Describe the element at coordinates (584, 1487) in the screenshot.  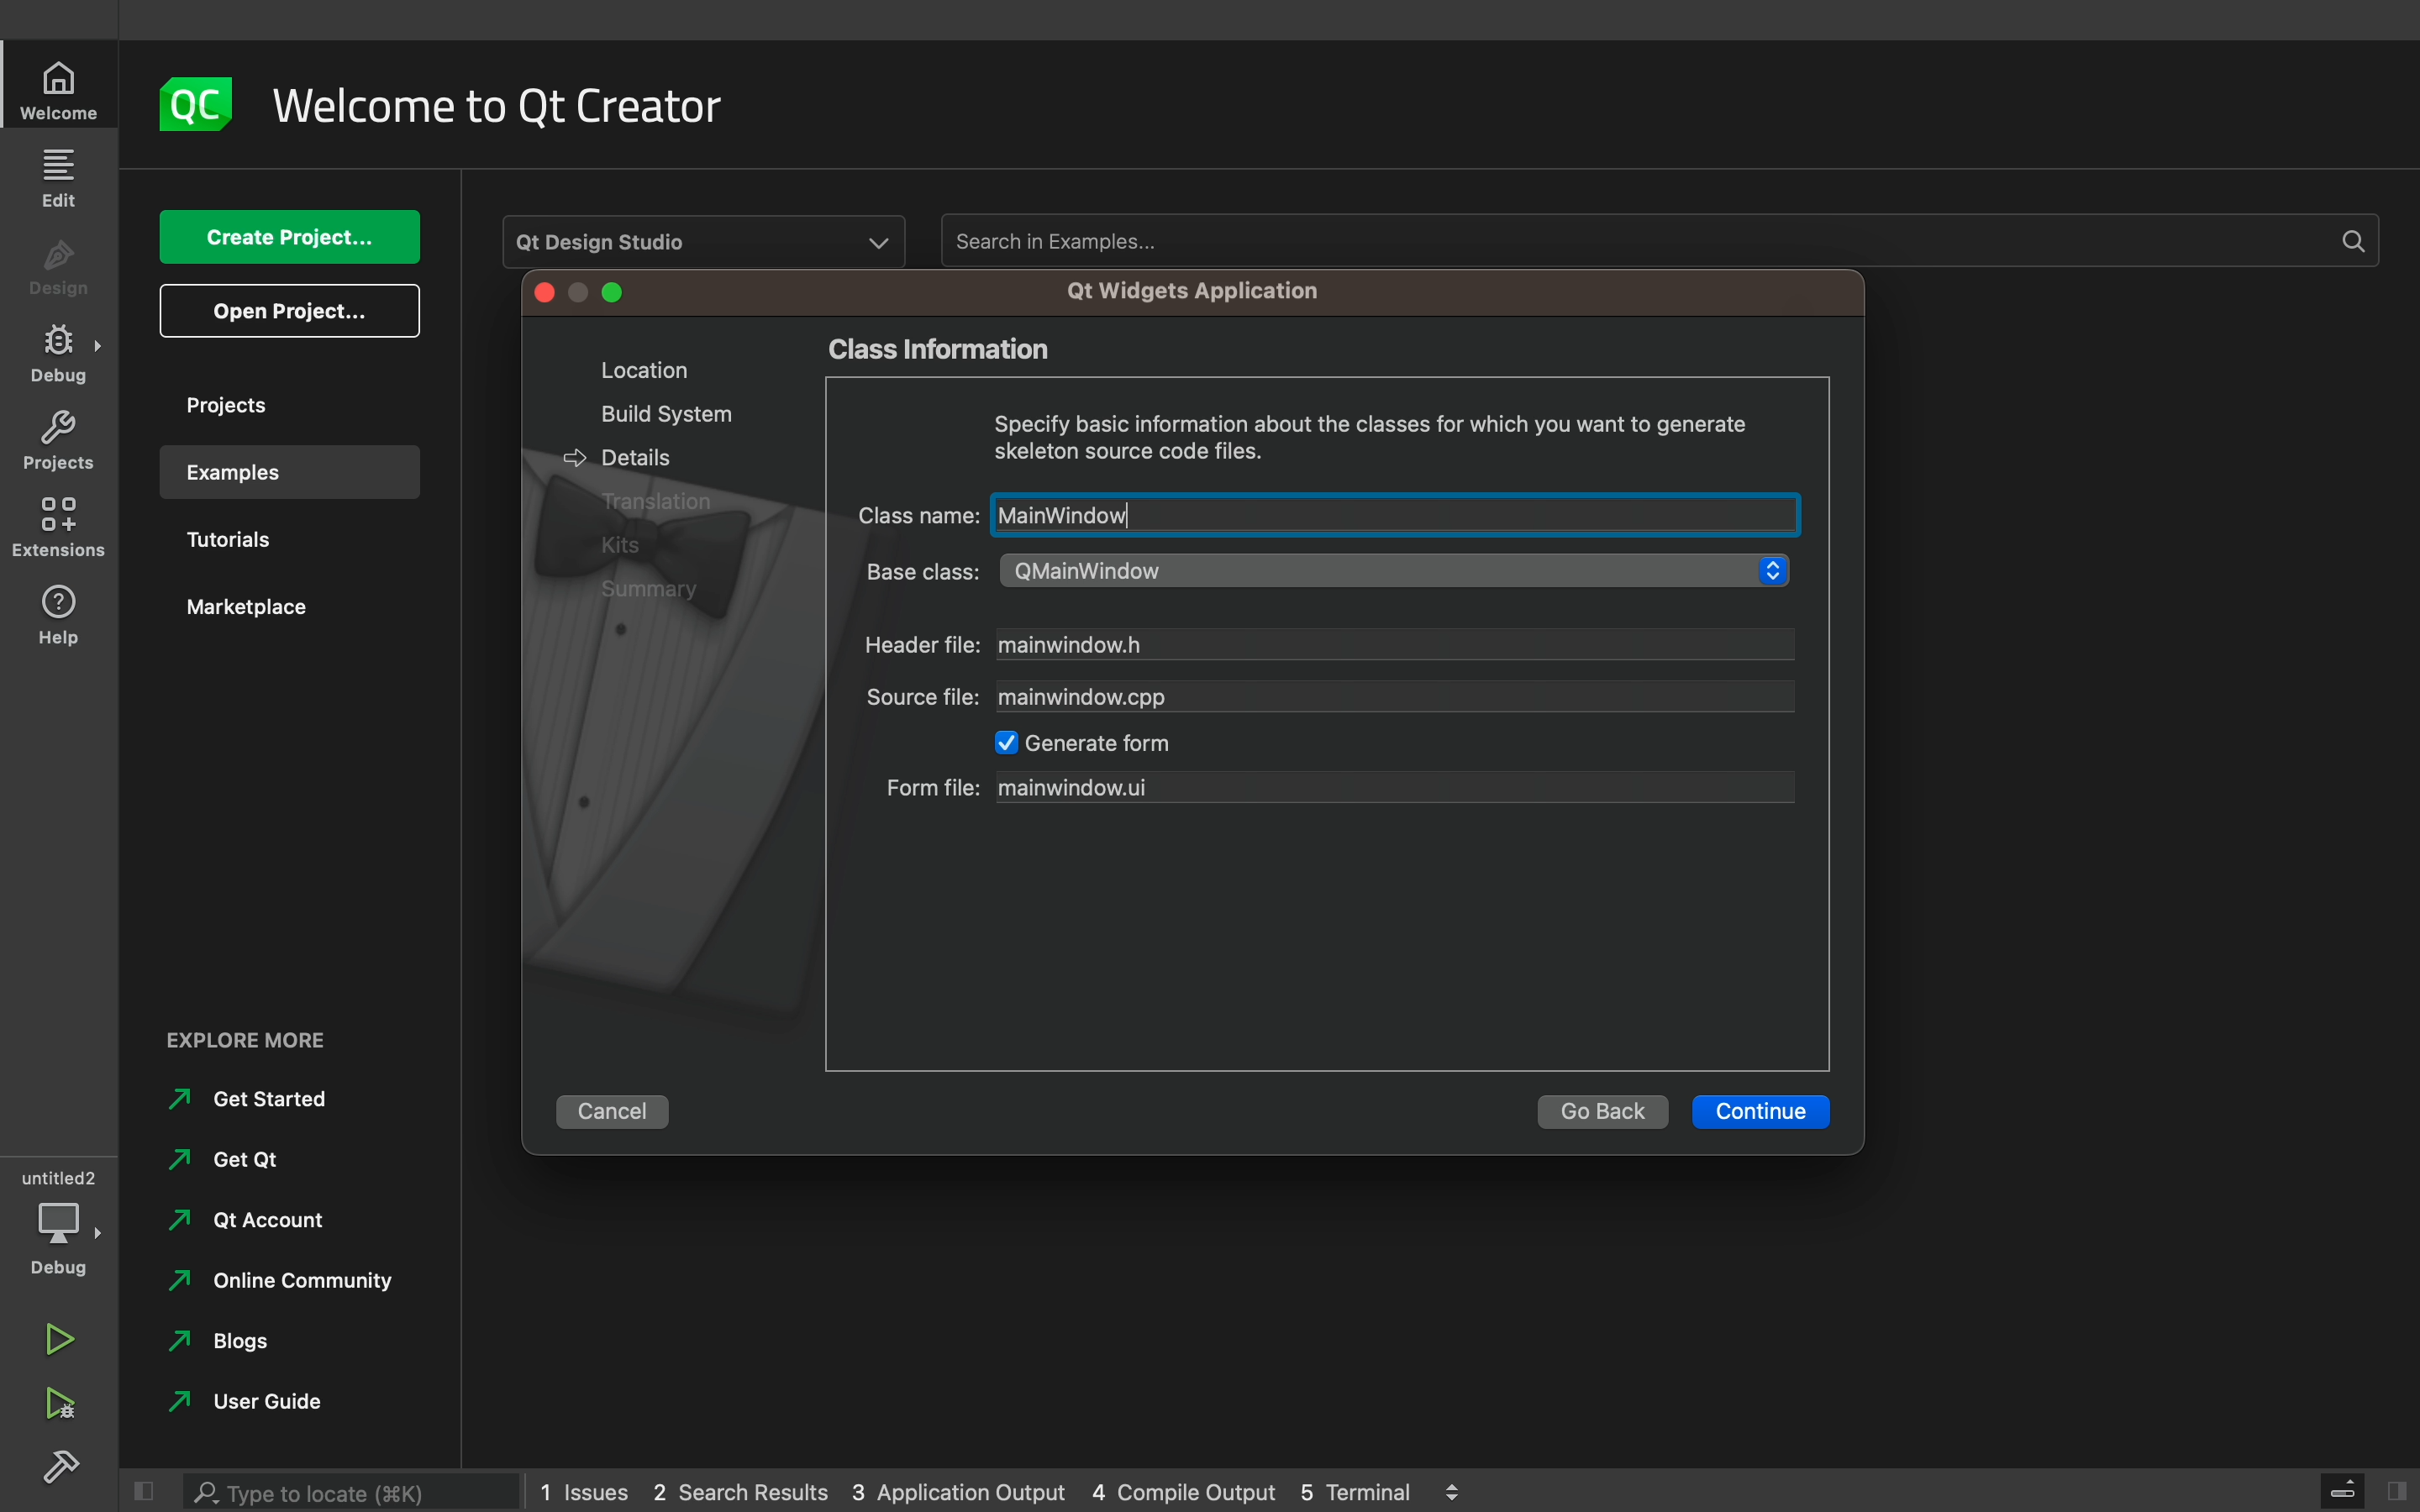
I see `1 issues` at that location.